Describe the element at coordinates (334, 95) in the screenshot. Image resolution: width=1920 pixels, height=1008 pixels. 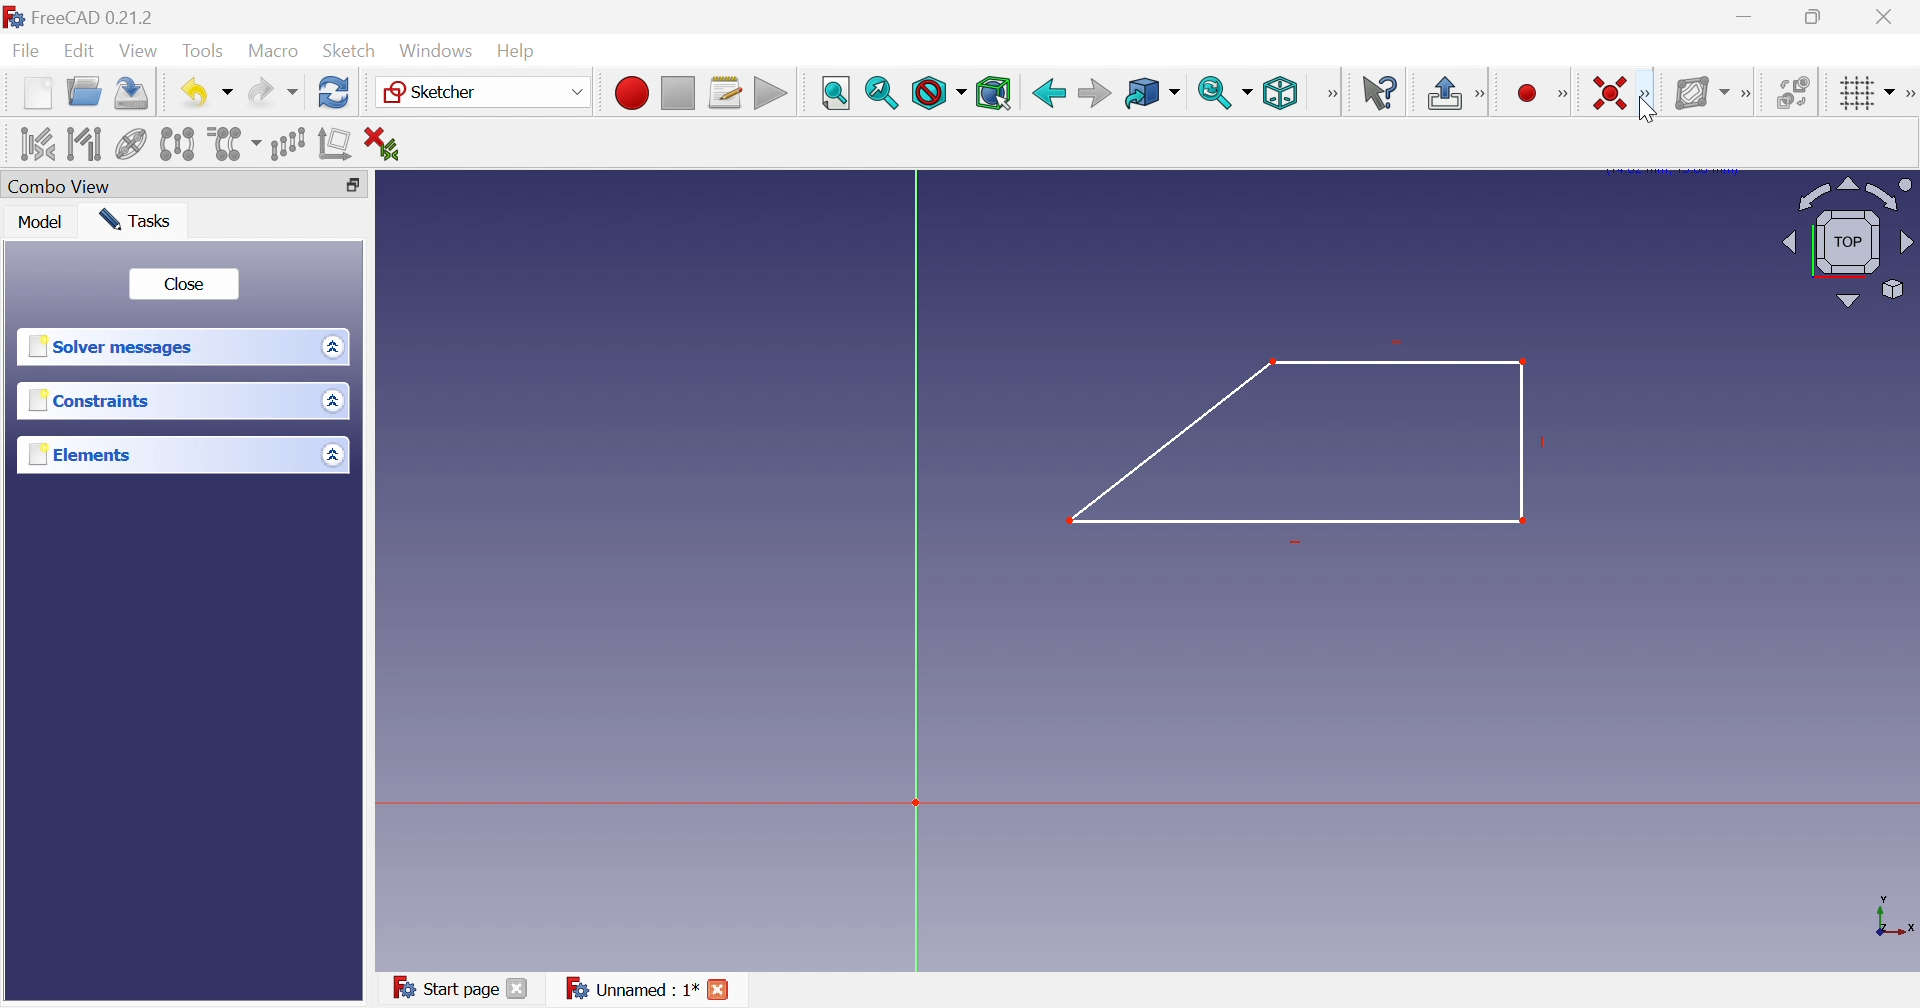
I see `Refresh` at that location.